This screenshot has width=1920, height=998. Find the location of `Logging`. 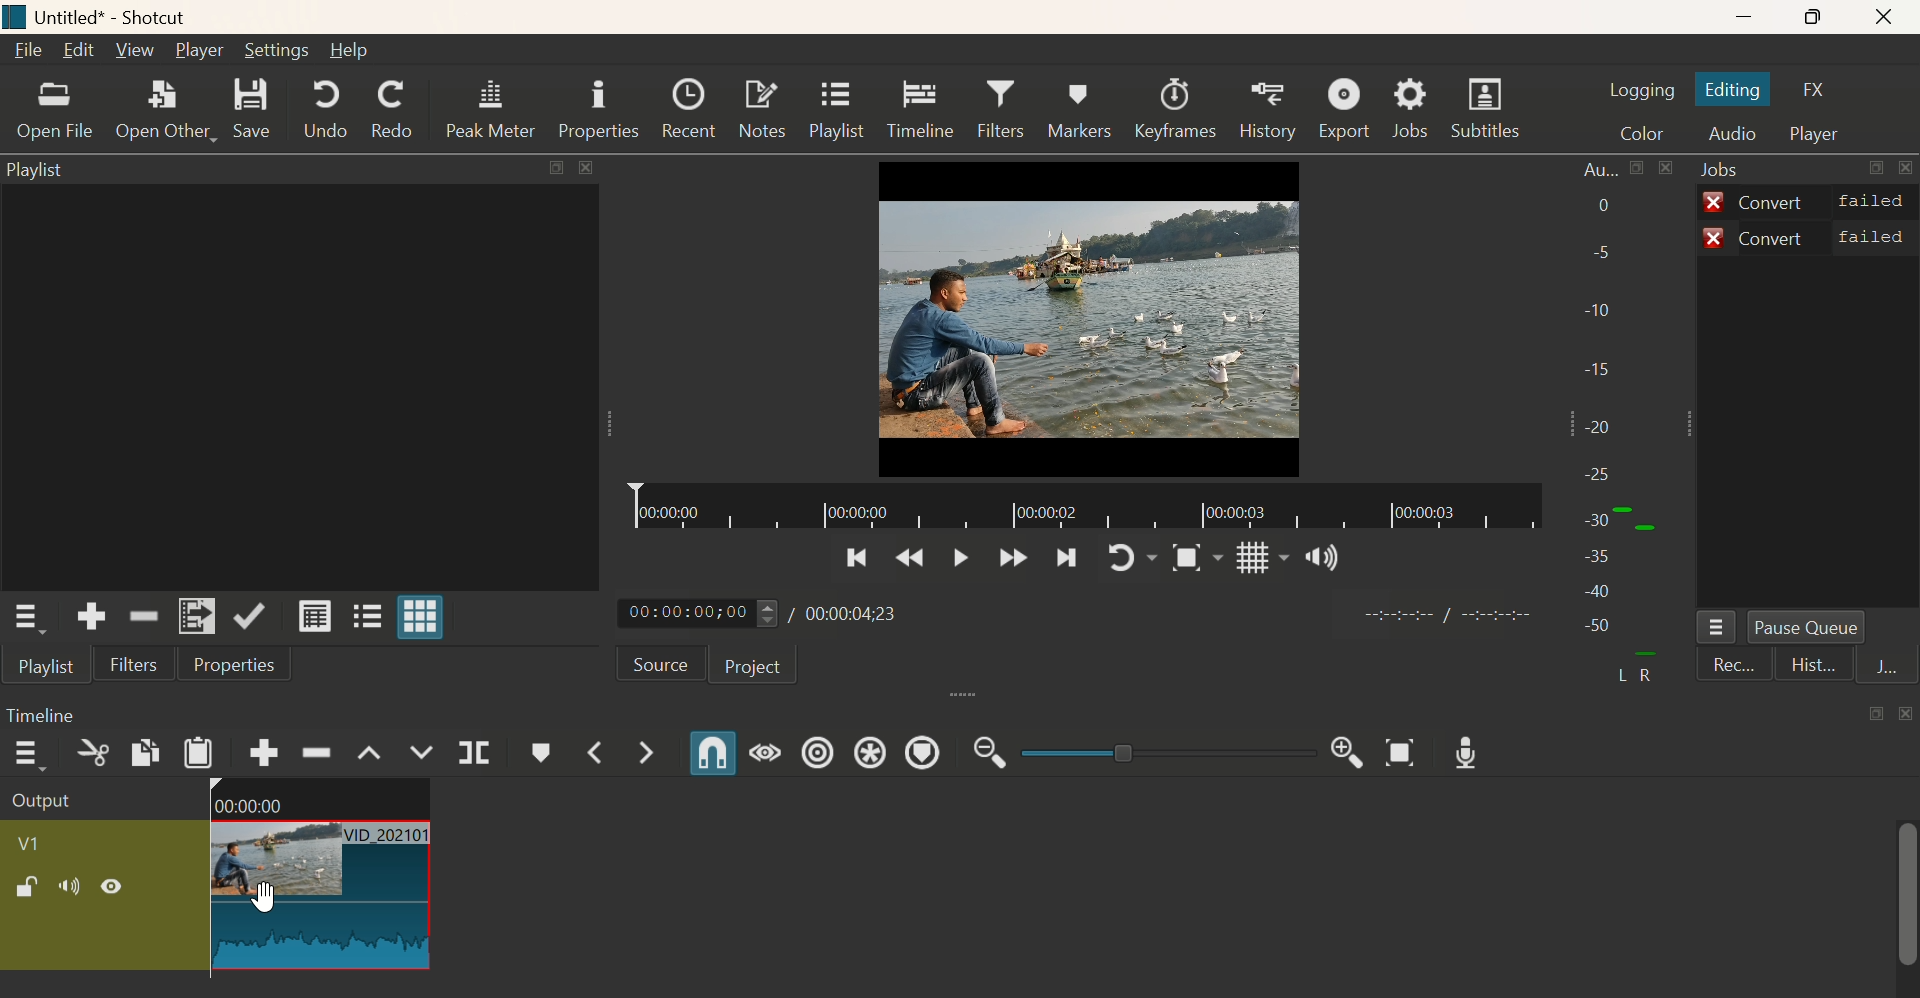

Logging is located at coordinates (1641, 87).